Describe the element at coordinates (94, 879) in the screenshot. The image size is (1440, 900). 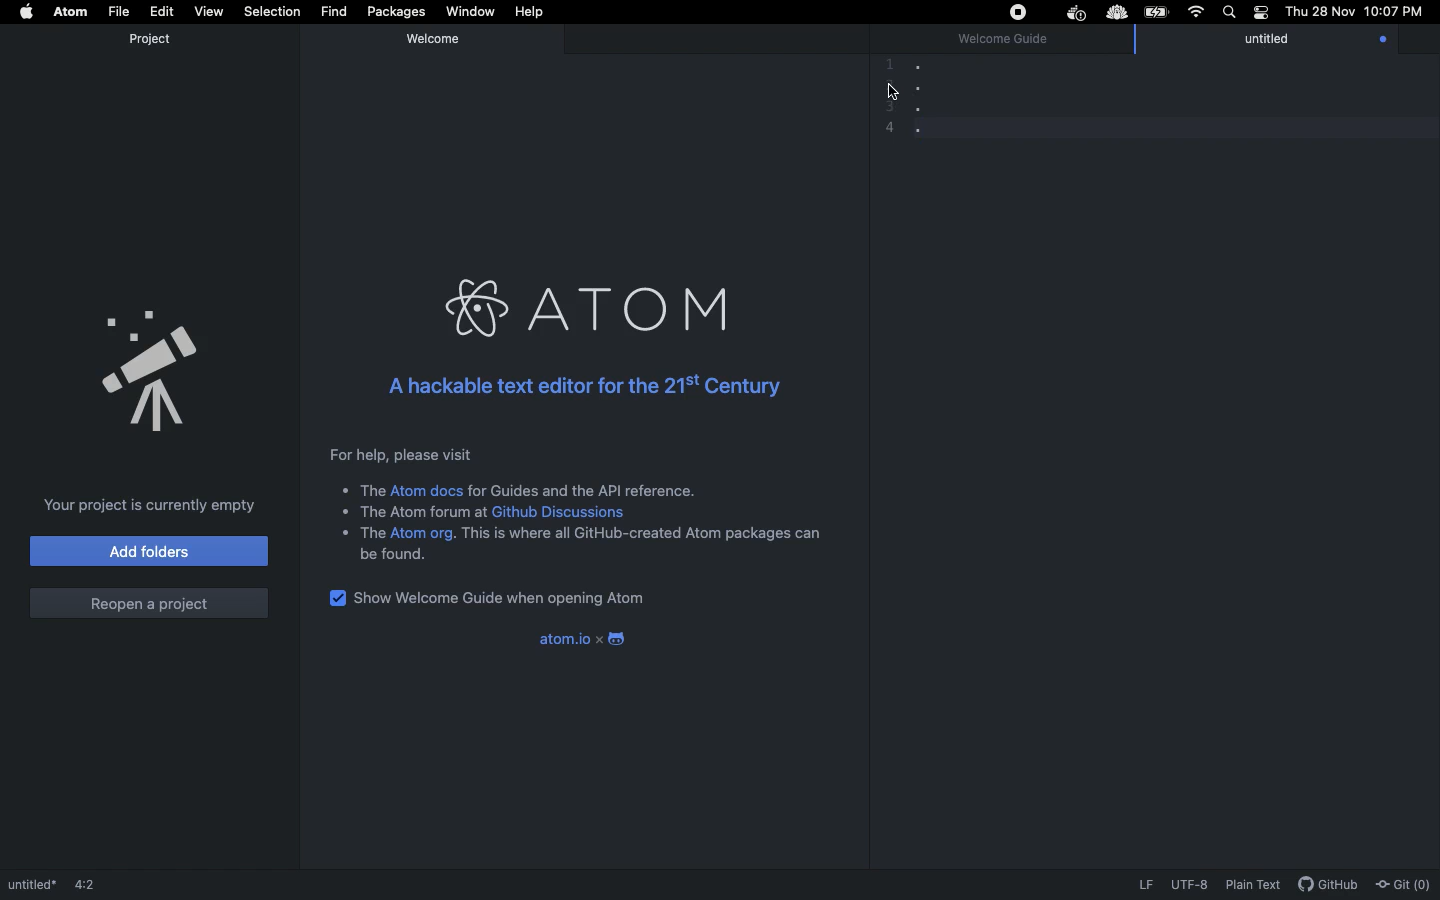
I see `4:2` at that location.